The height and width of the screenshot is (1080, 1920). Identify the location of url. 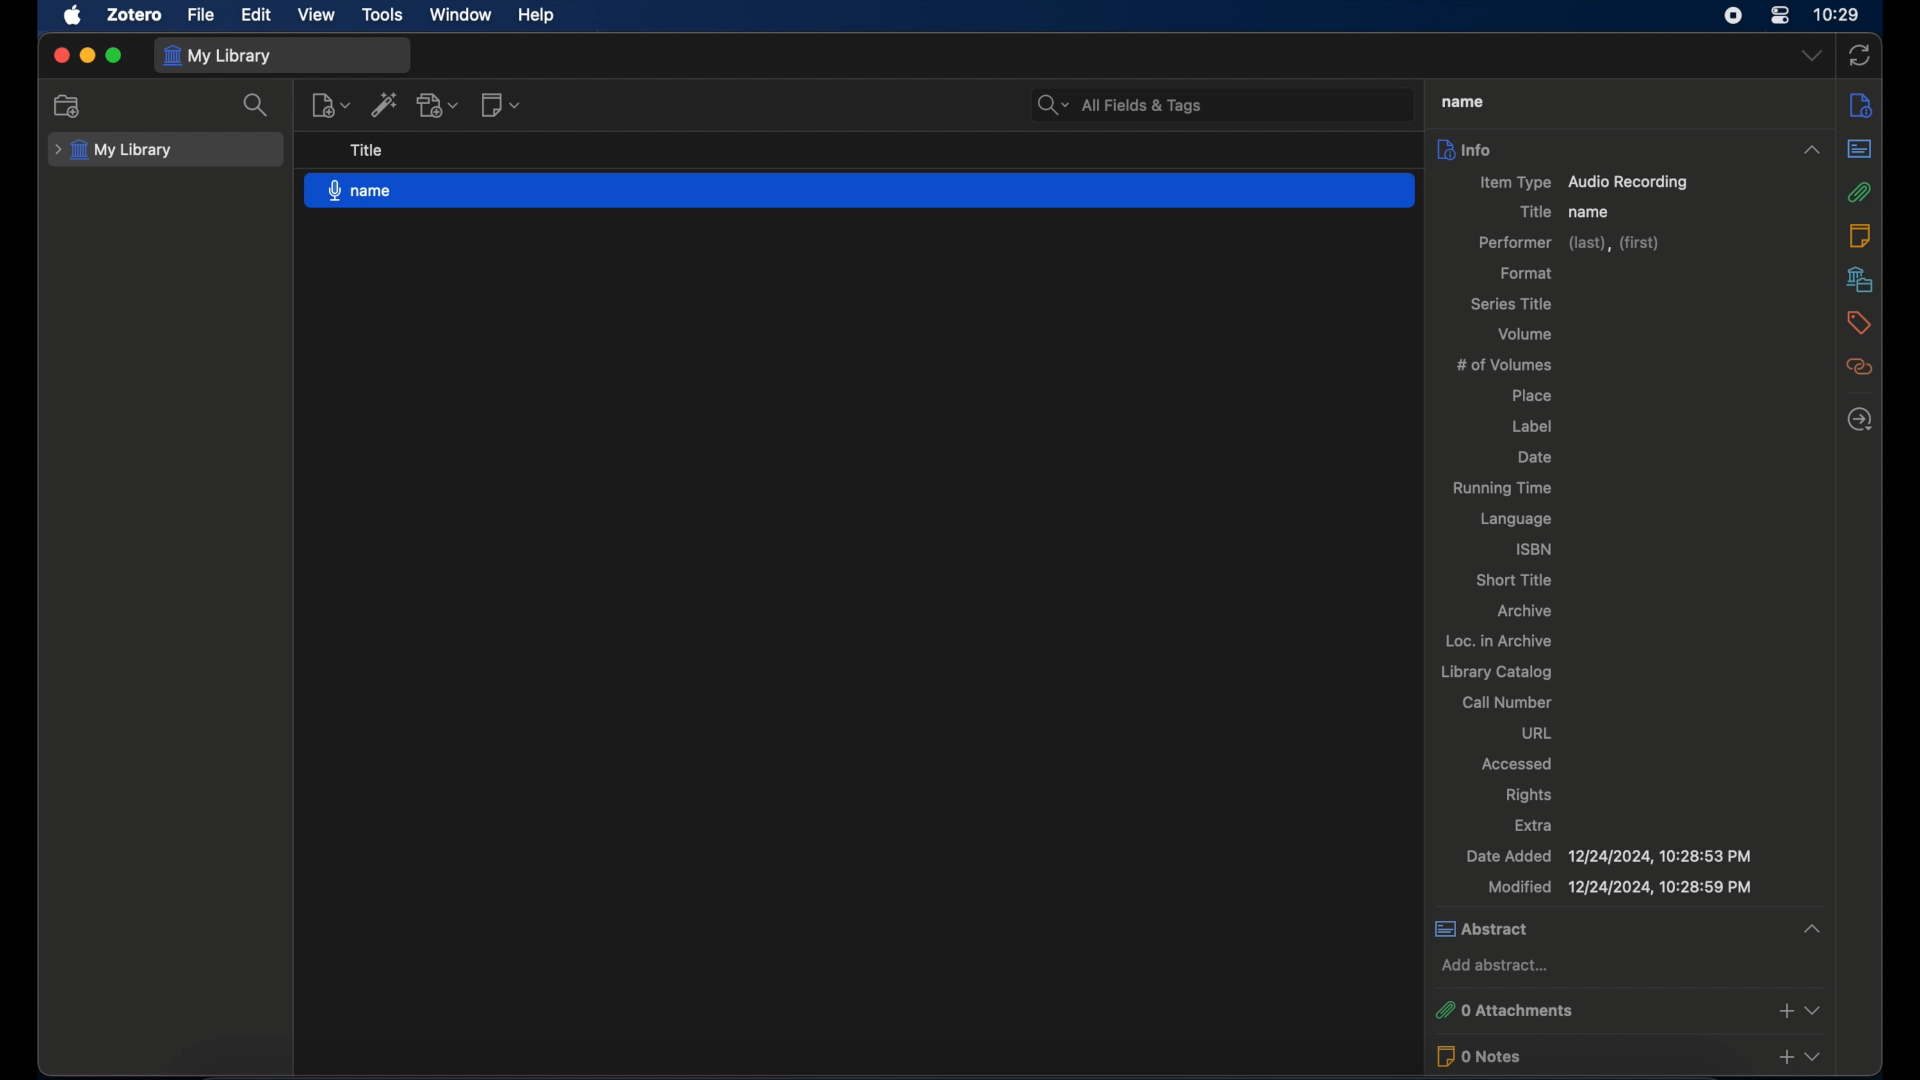
(1536, 734).